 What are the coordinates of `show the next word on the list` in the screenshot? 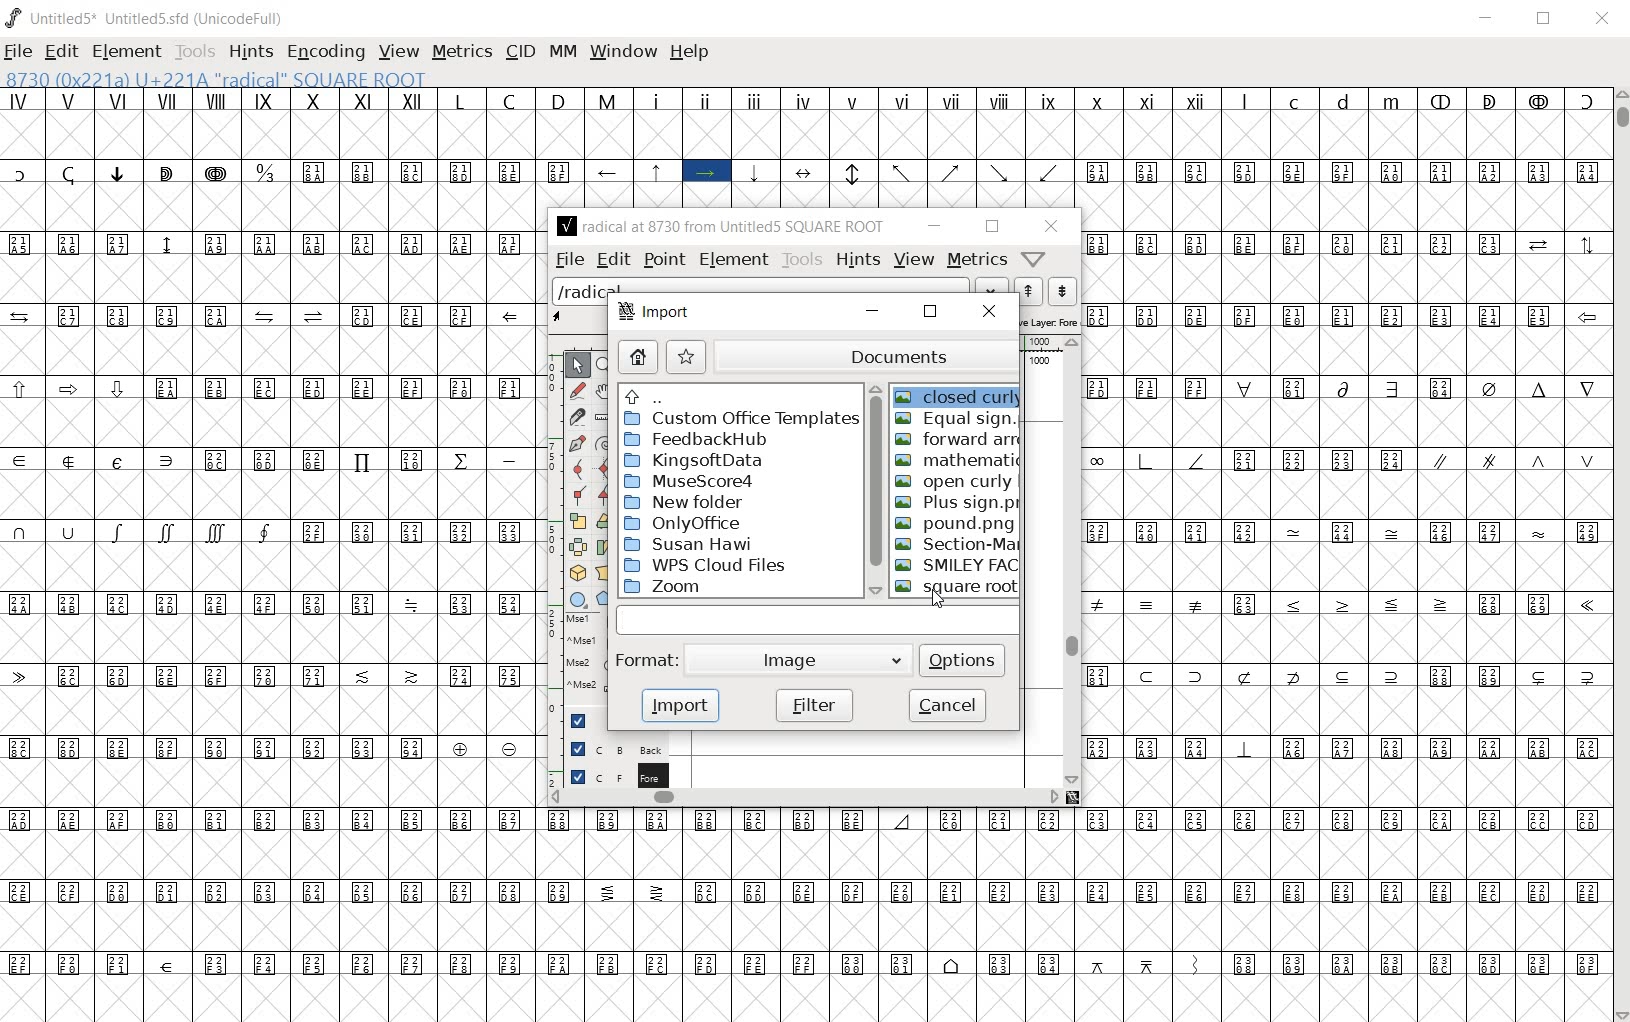 It's located at (1030, 290).